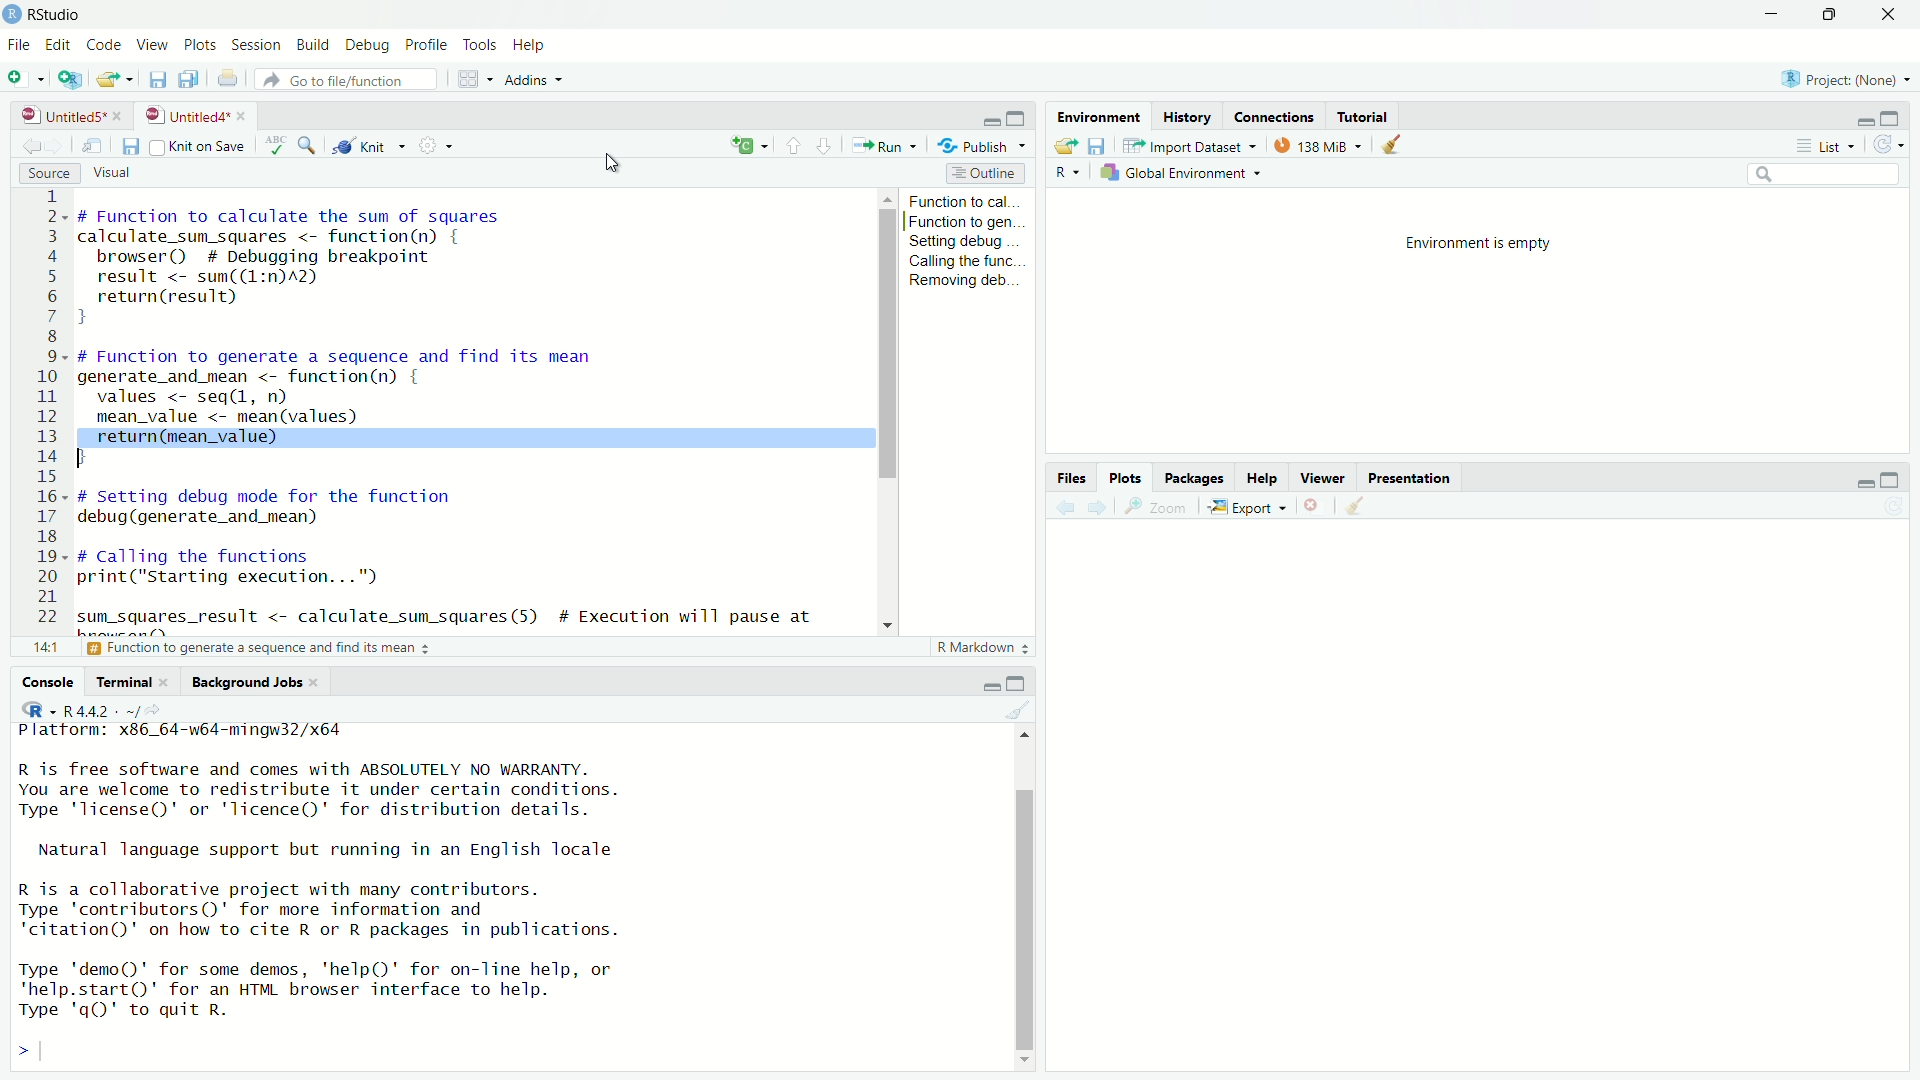  Describe the element at coordinates (1858, 119) in the screenshot. I see `minimize` at that location.